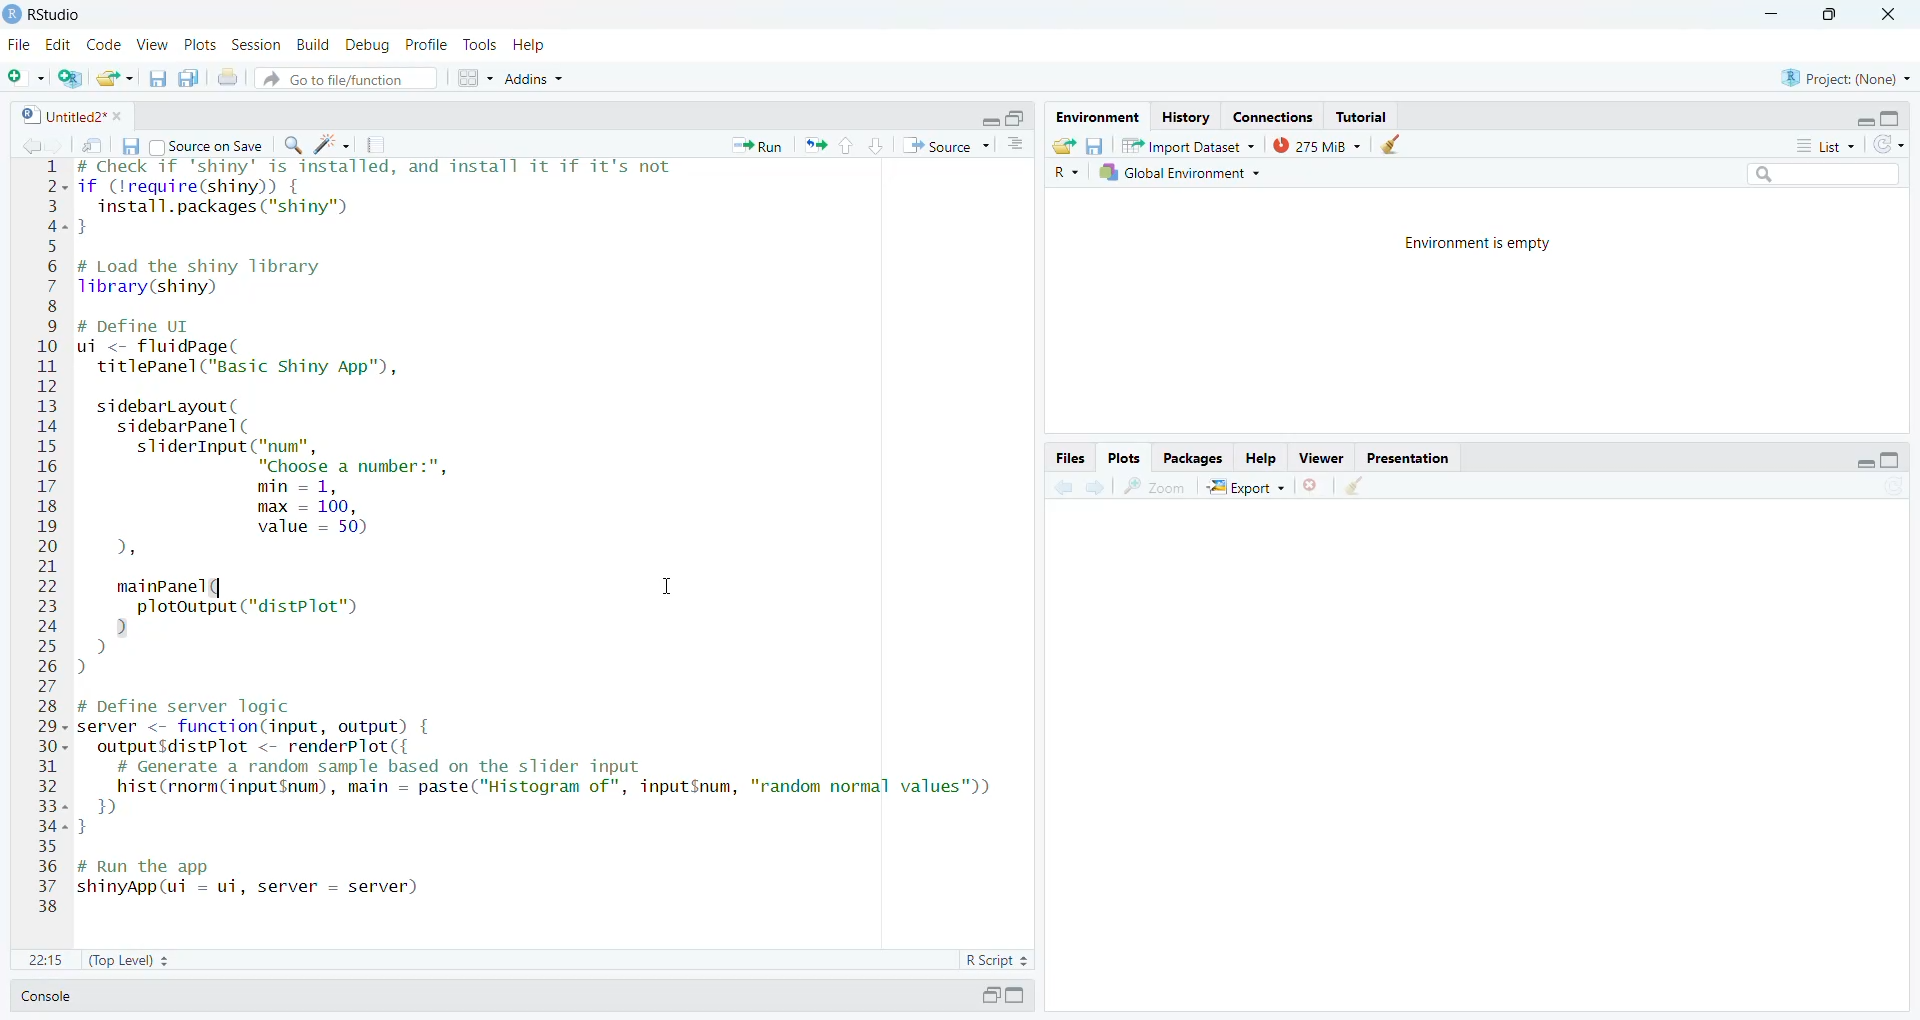 The height and width of the screenshot is (1020, 1920). I want to click on line numbering, so click(50, 536).